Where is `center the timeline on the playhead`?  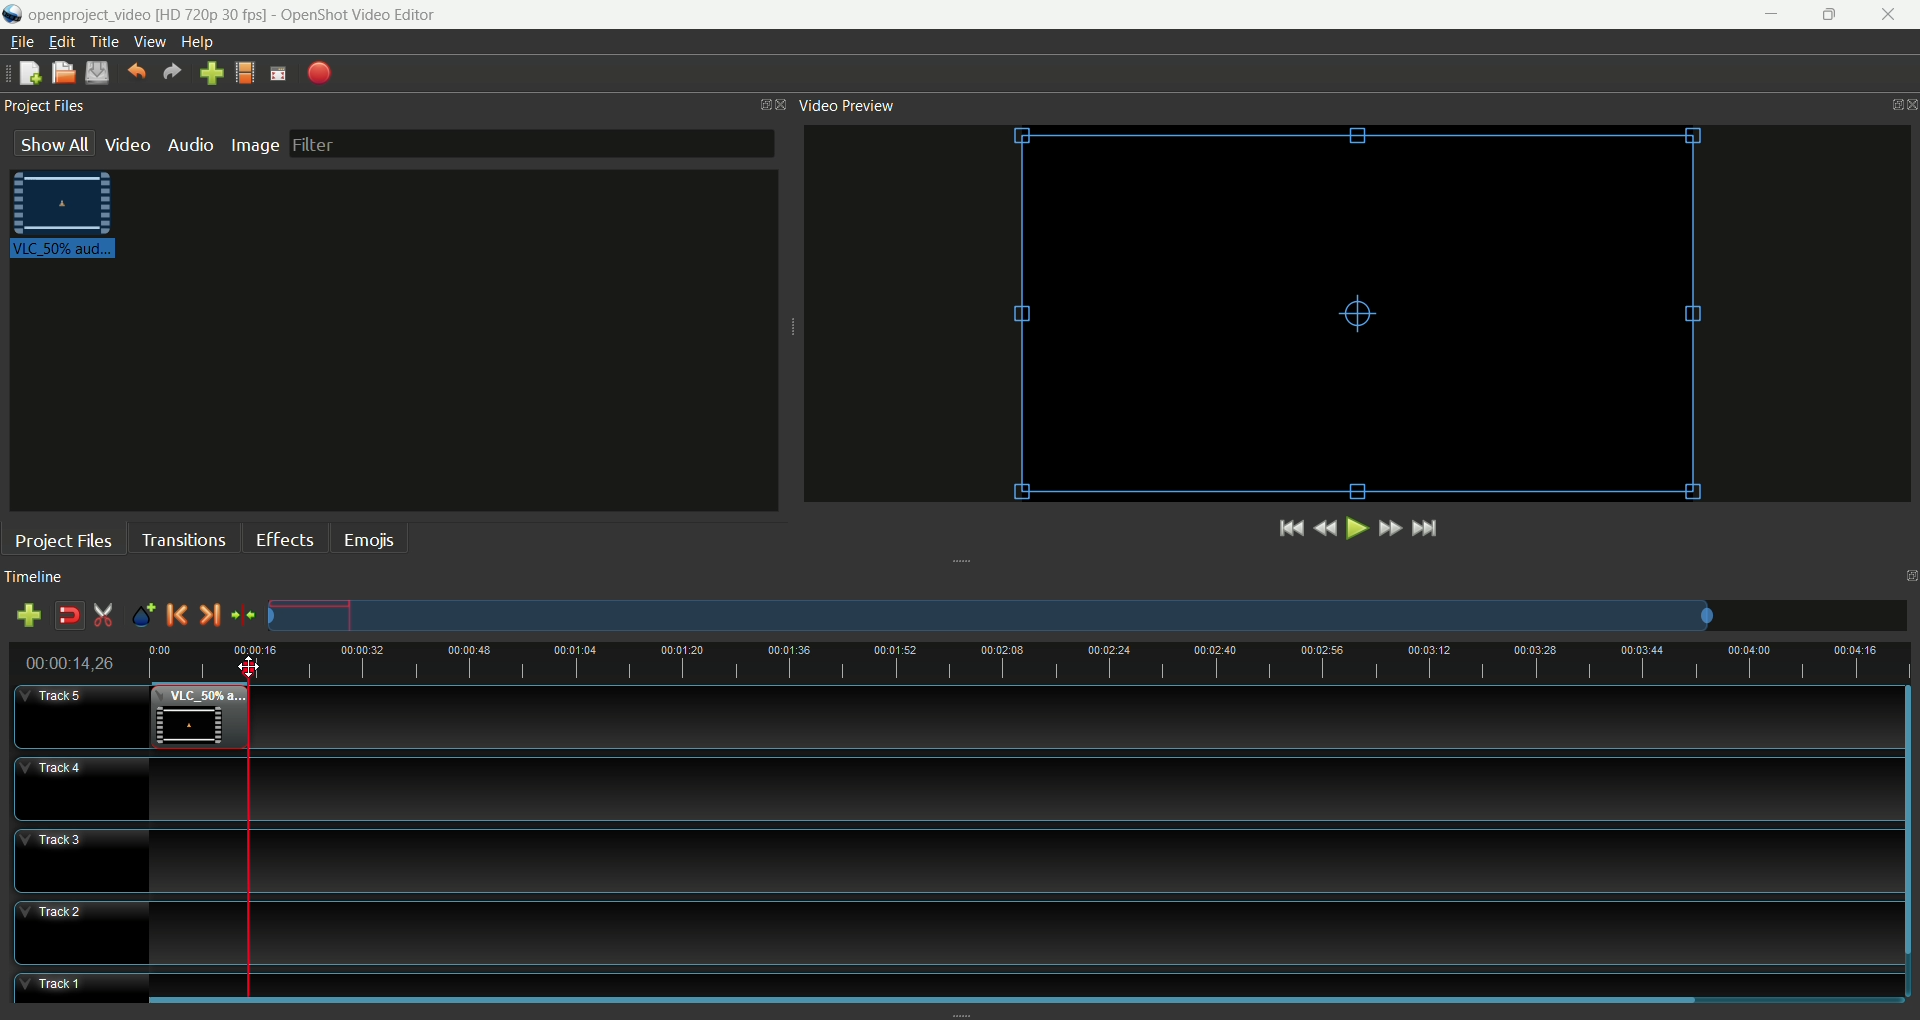 center the timeline on the playhead is located at coordinates (244, 619).